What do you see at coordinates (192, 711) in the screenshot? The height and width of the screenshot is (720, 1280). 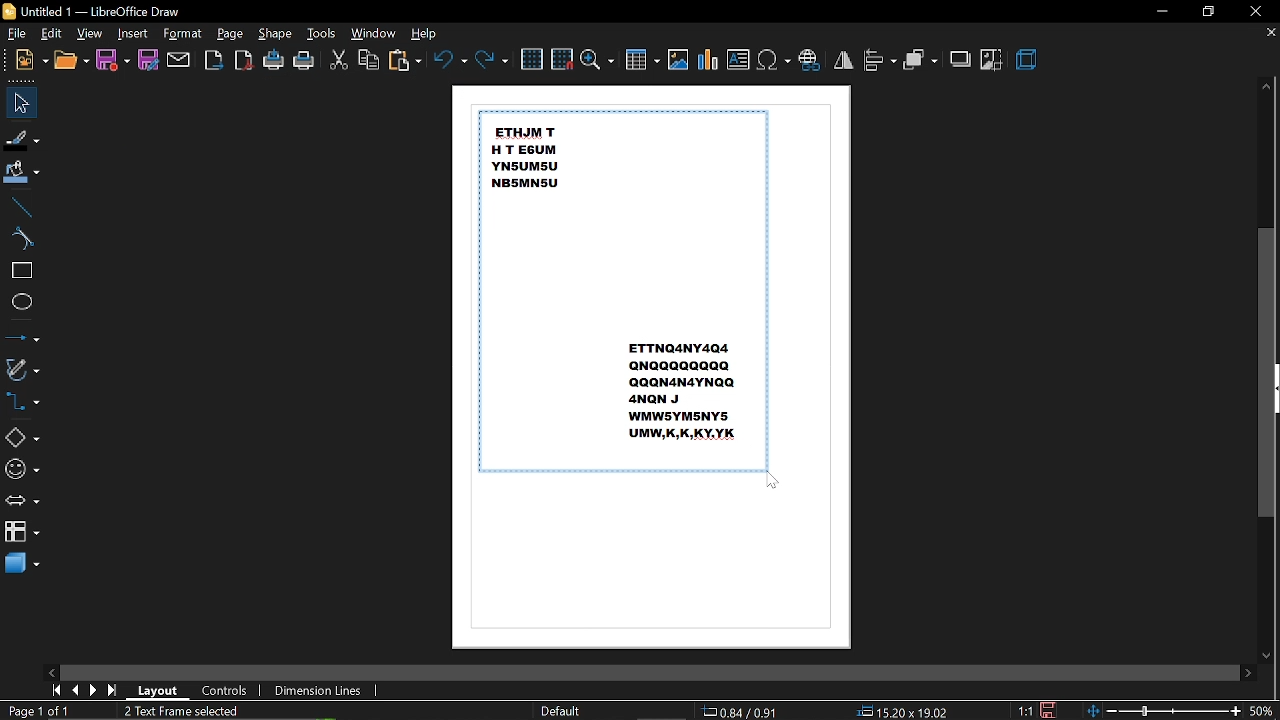 I see `2 text frame selected` at bounding box center [192, 711].